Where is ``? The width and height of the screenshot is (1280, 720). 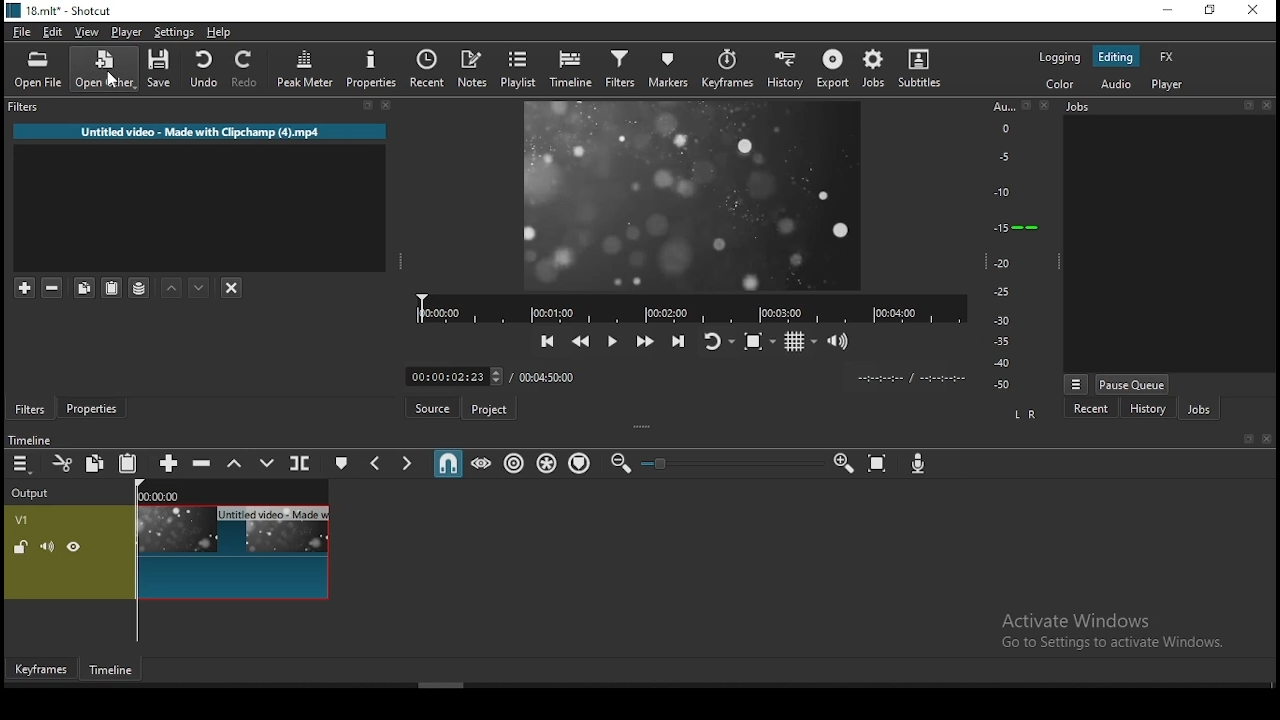  is located at coordinates (93, 408).